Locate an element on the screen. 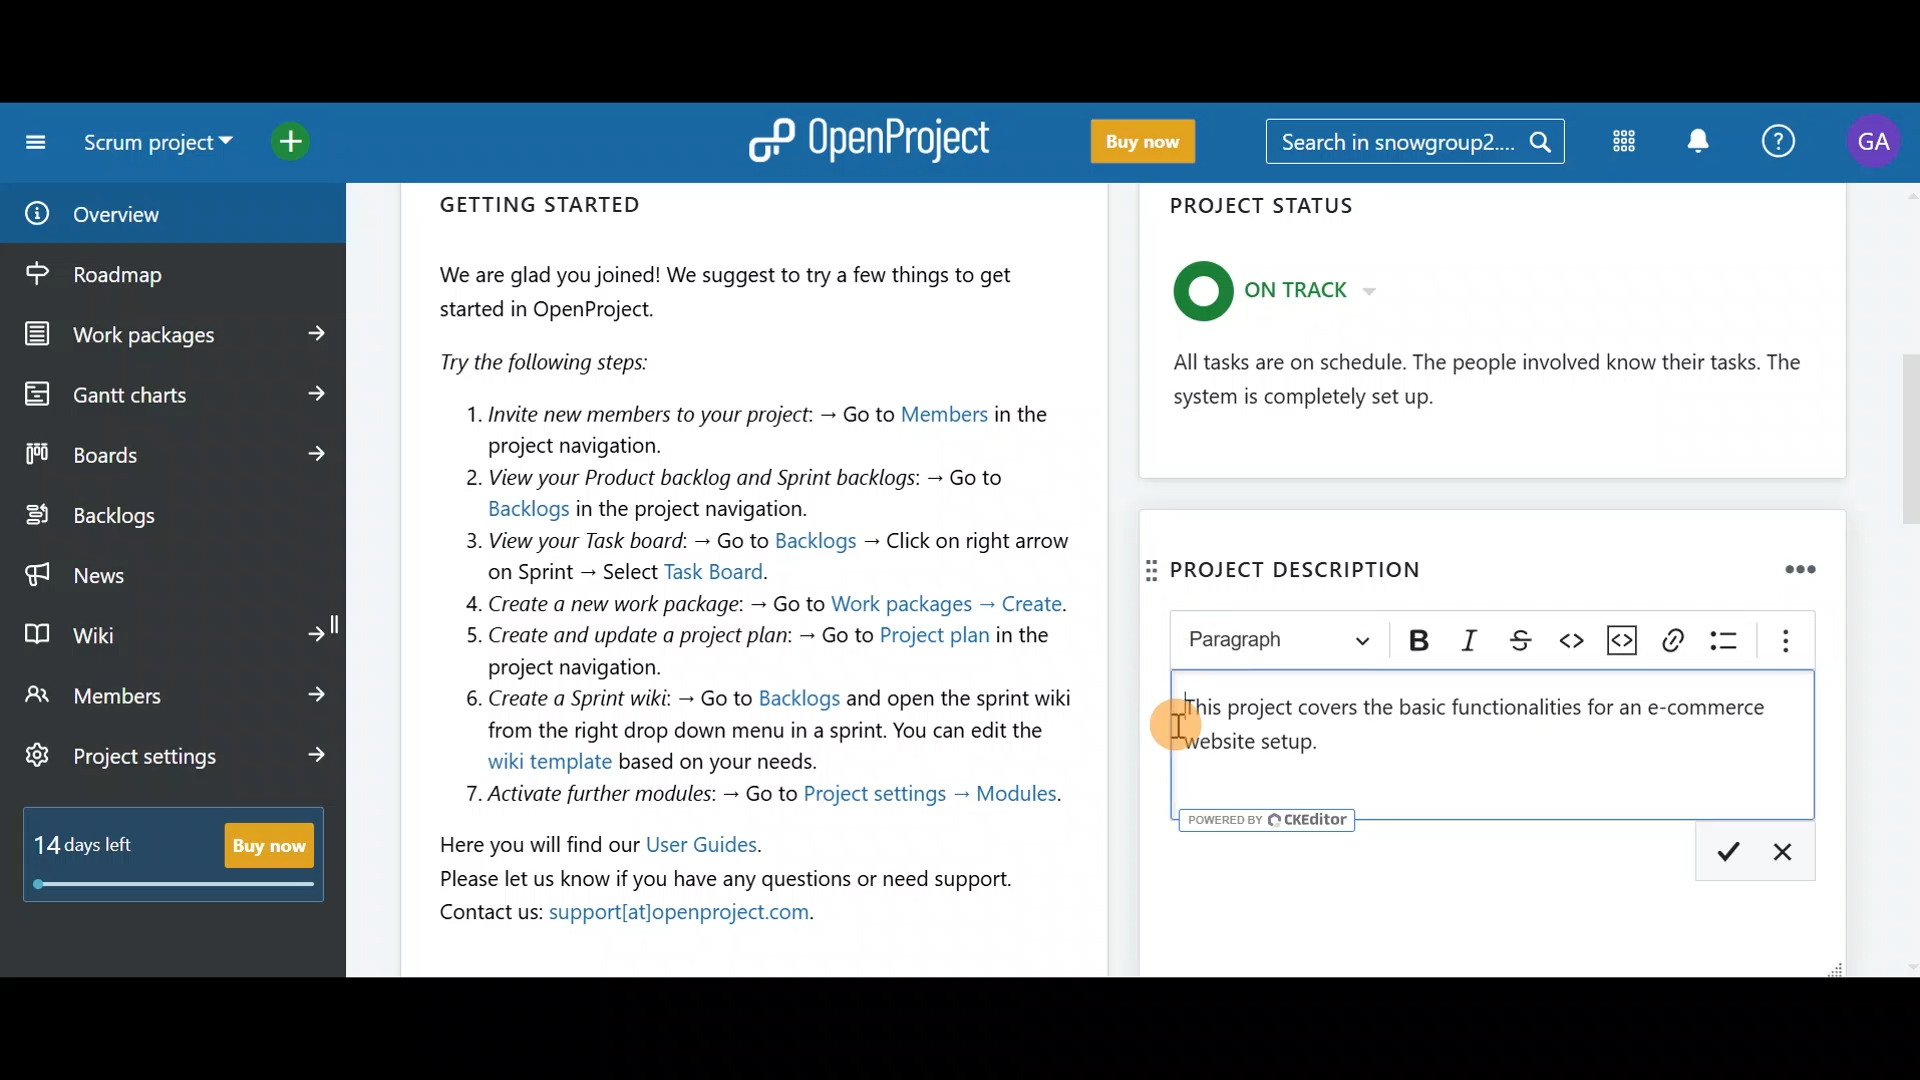 Image resolution: width=1920 pixels, height=1080 pixels. Project status is located at coordinates (1495, 337).